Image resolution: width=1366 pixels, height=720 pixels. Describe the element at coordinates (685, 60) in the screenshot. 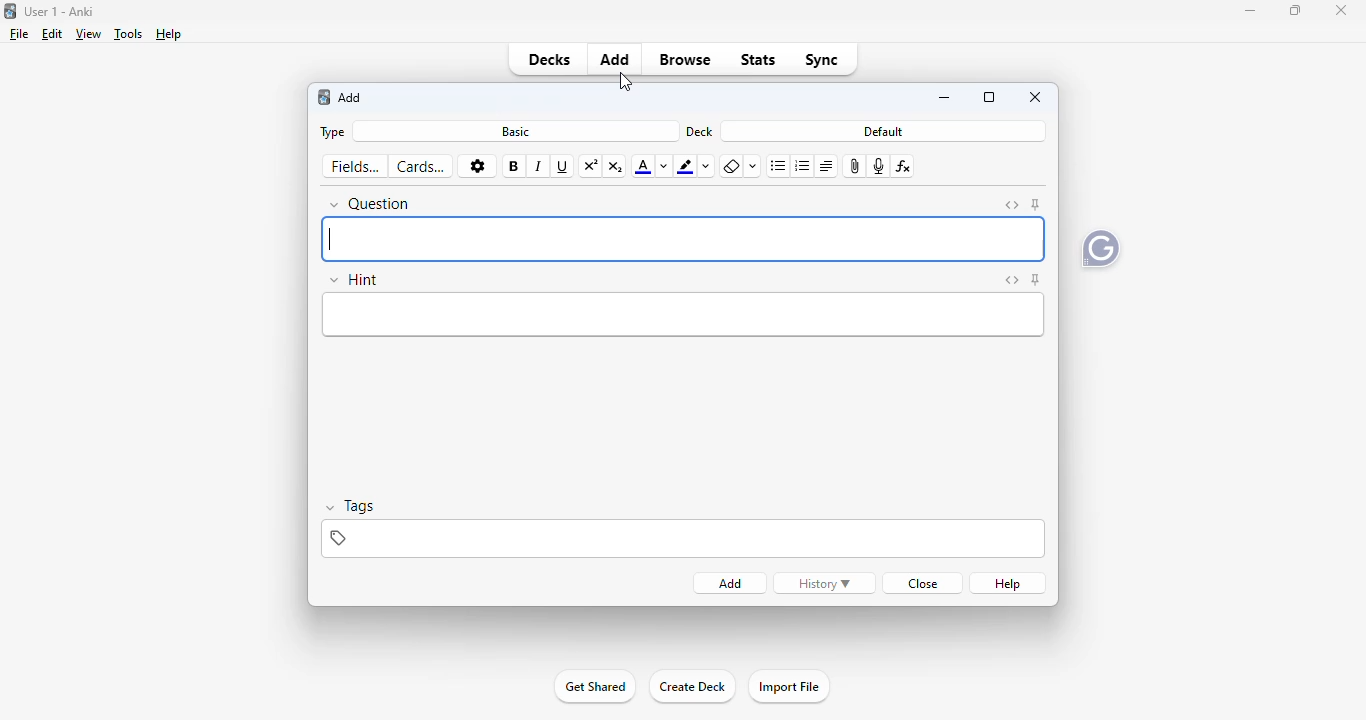

I see `browse` at that location.